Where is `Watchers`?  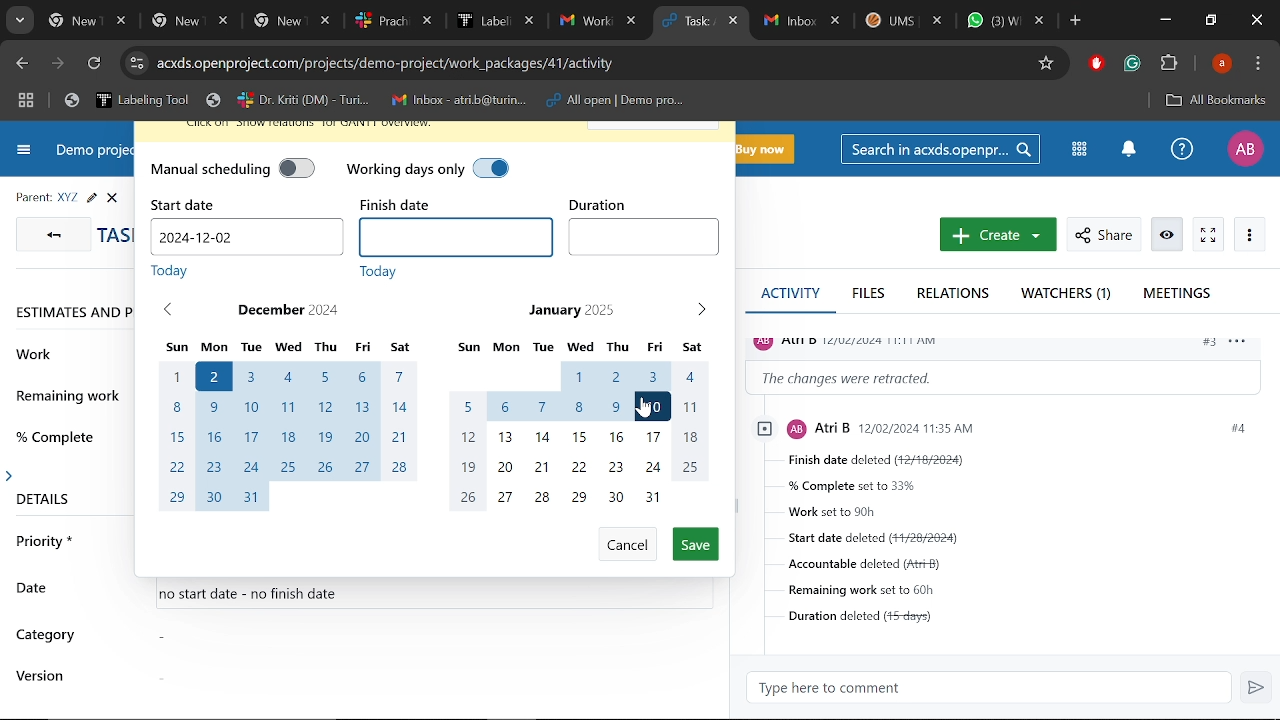 Watchers is located at coordinates (1068, 294).